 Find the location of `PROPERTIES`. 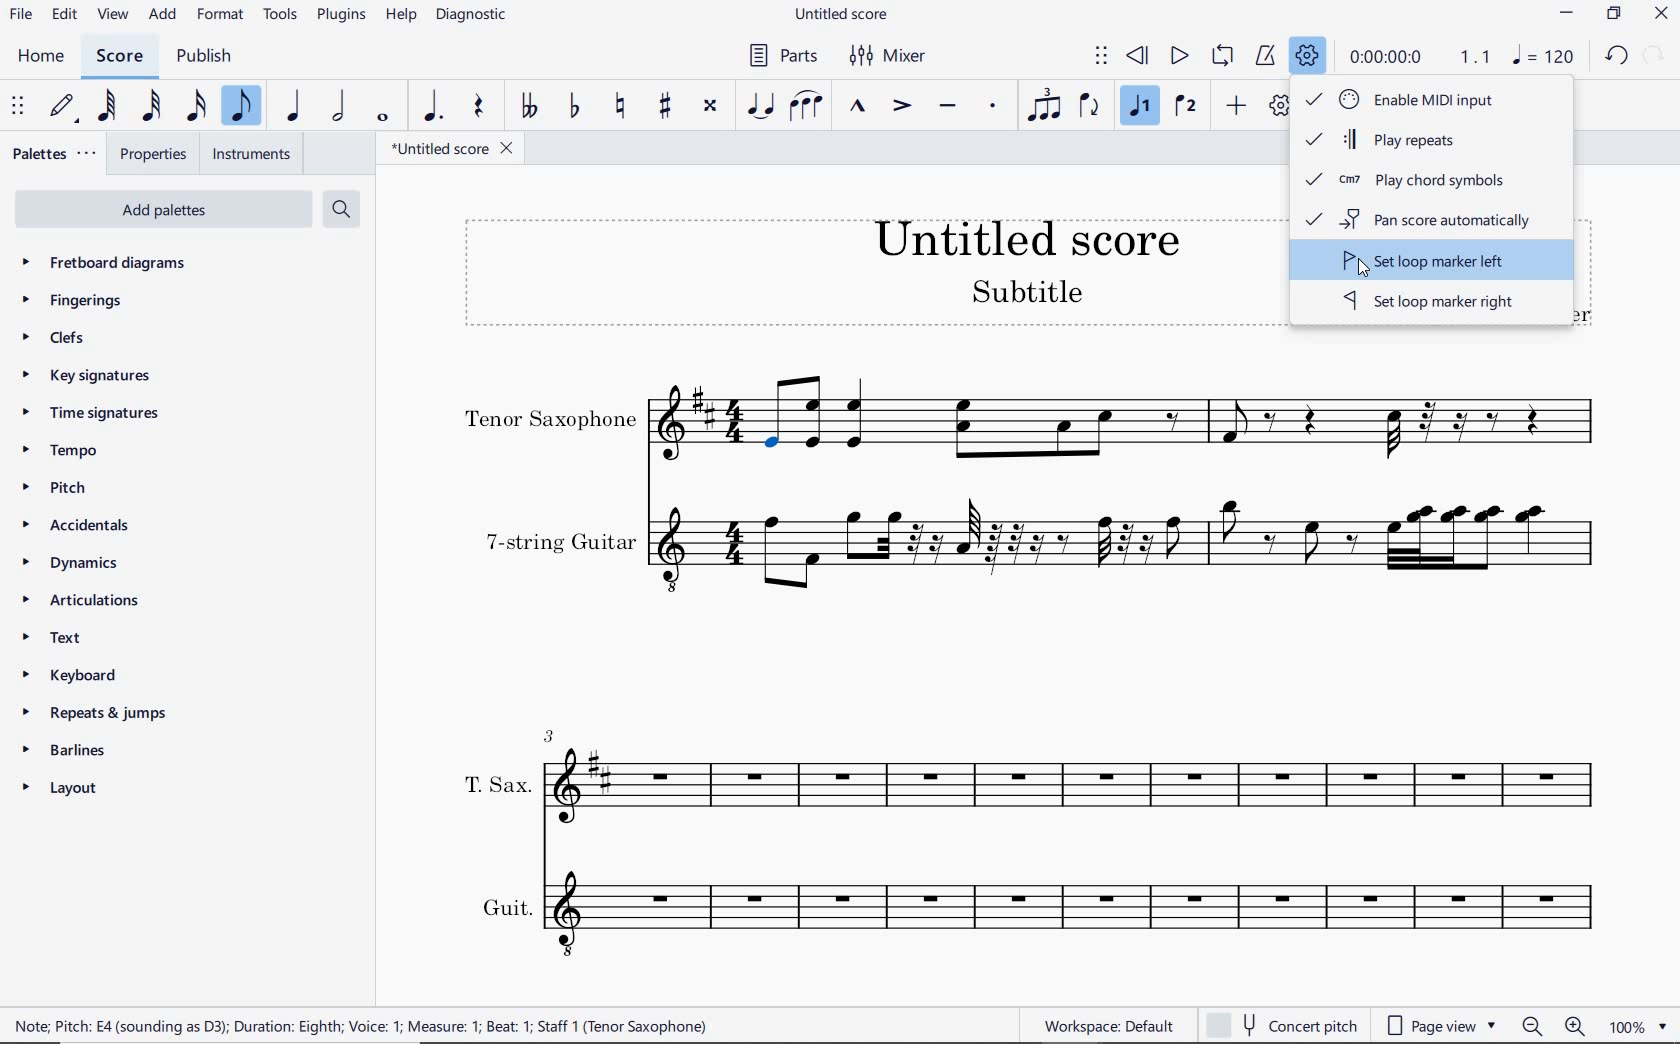

PROPERTIES is located at coordinates (156, 154).